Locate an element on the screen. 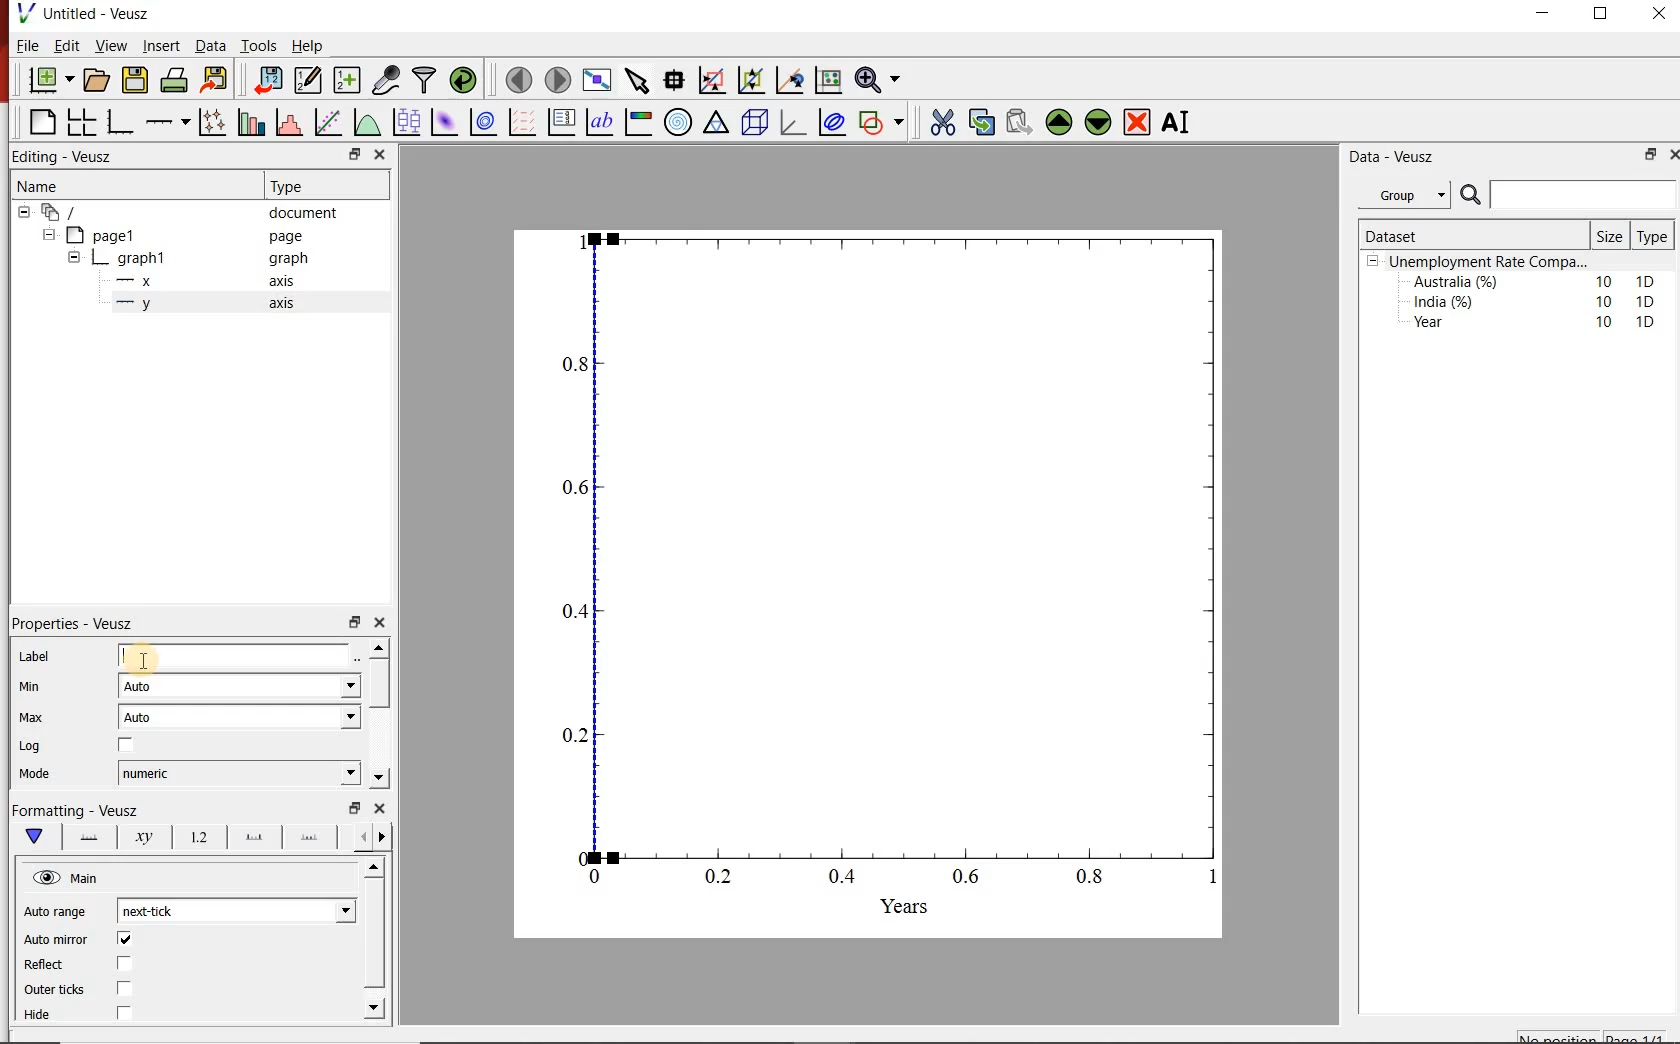 Image resolution: width=1680 pixels, height=1044 pixels. Auto mirror is located at coordinates (58, 940).